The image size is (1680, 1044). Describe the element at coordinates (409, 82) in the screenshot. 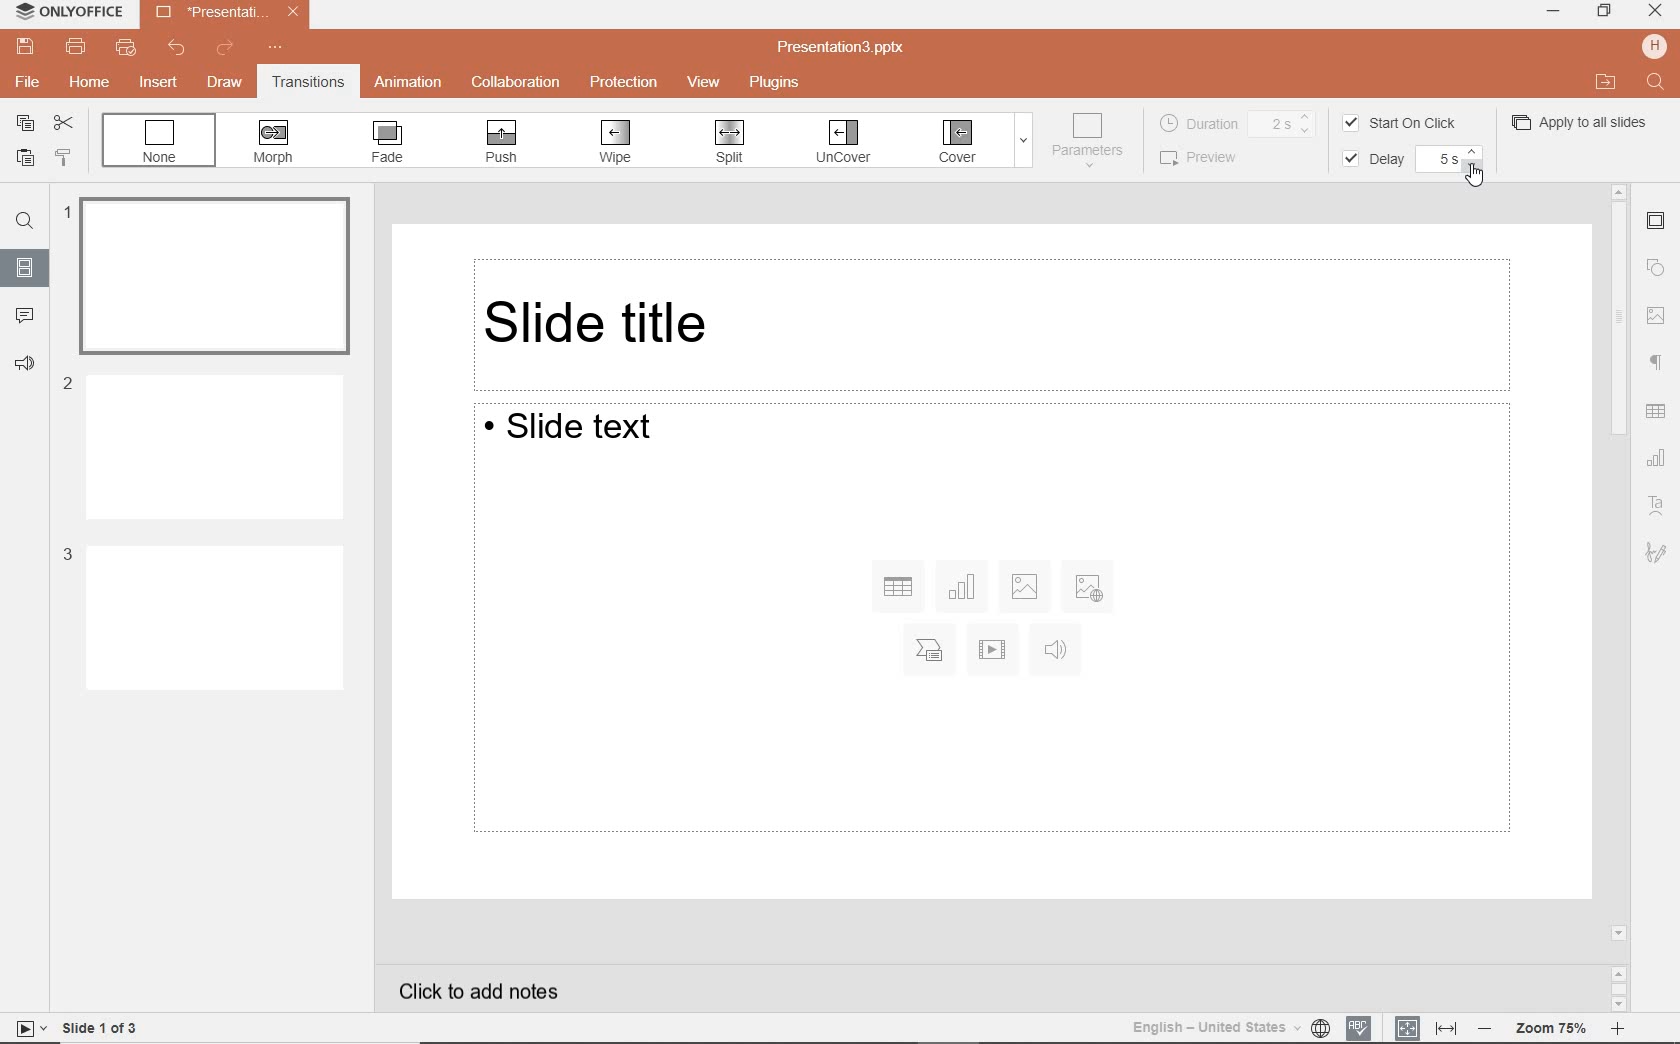

I see `animation` at that location.